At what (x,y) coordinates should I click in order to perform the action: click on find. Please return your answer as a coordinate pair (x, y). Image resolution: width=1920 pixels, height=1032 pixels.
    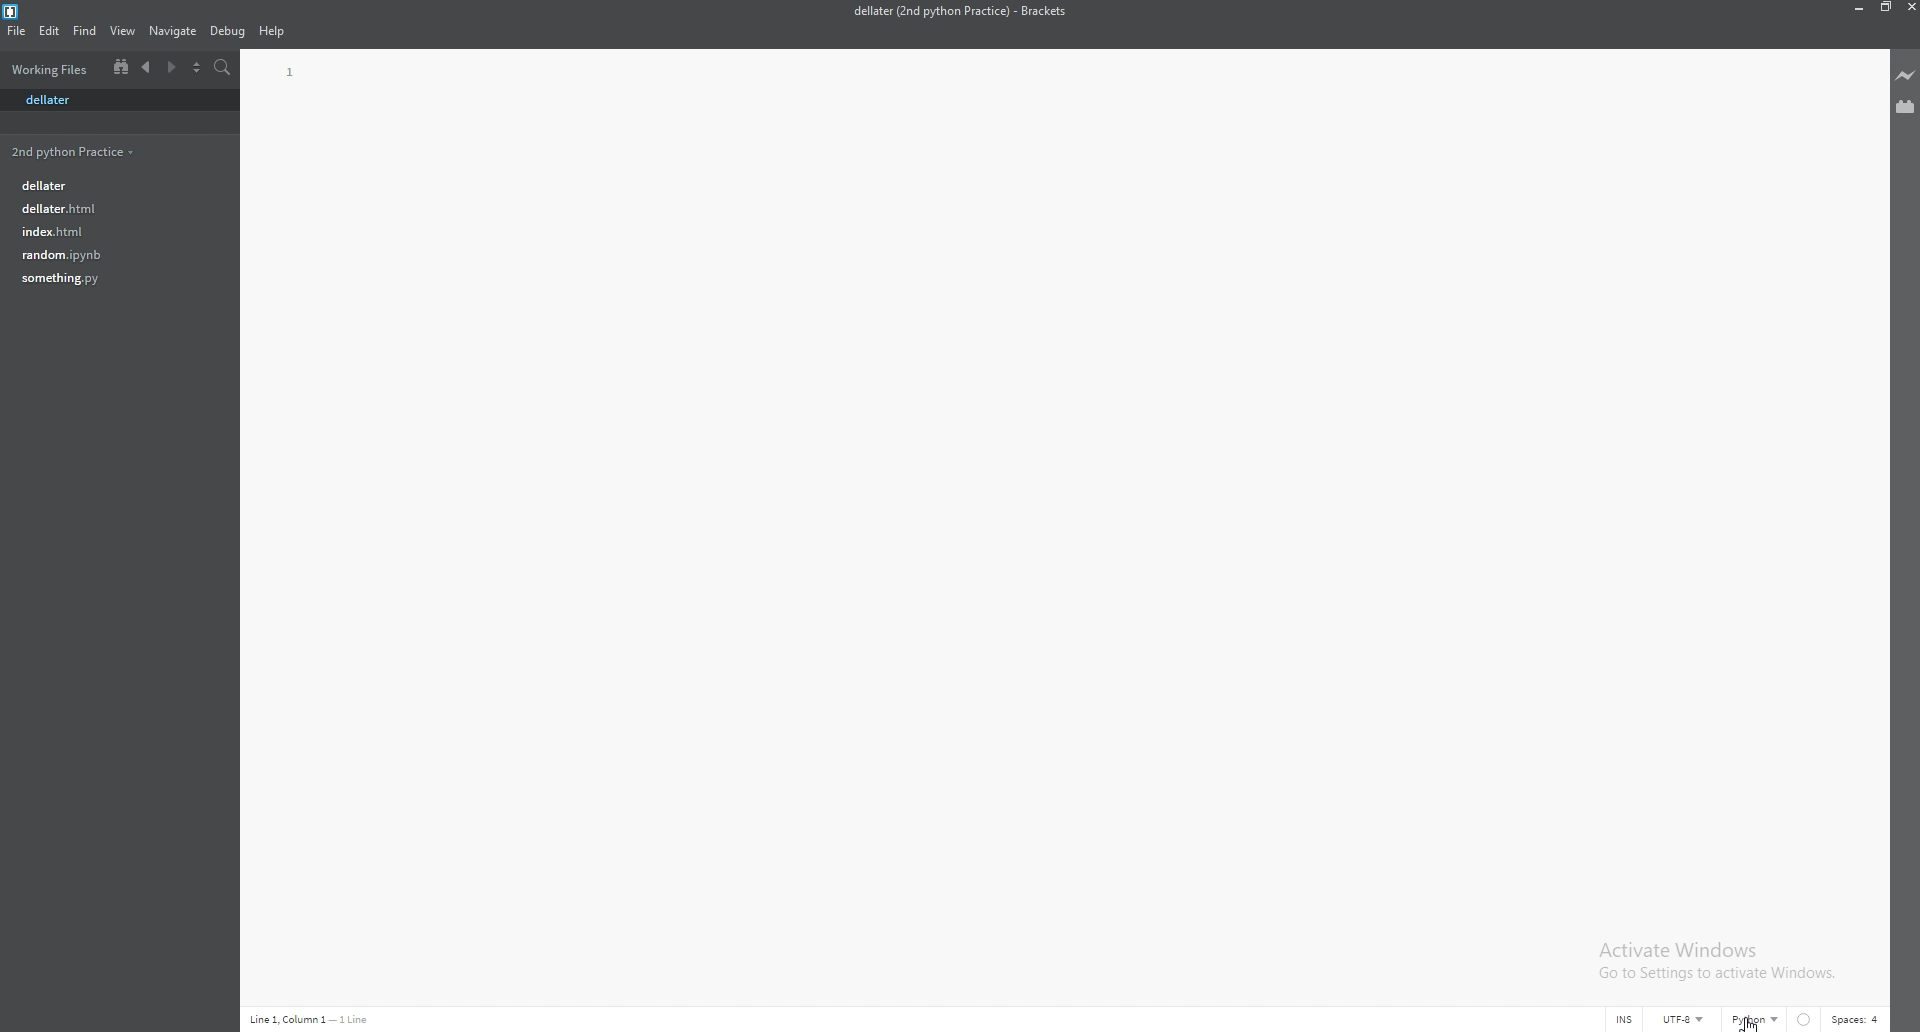
    Looking at the image, I should click on (86, 31).